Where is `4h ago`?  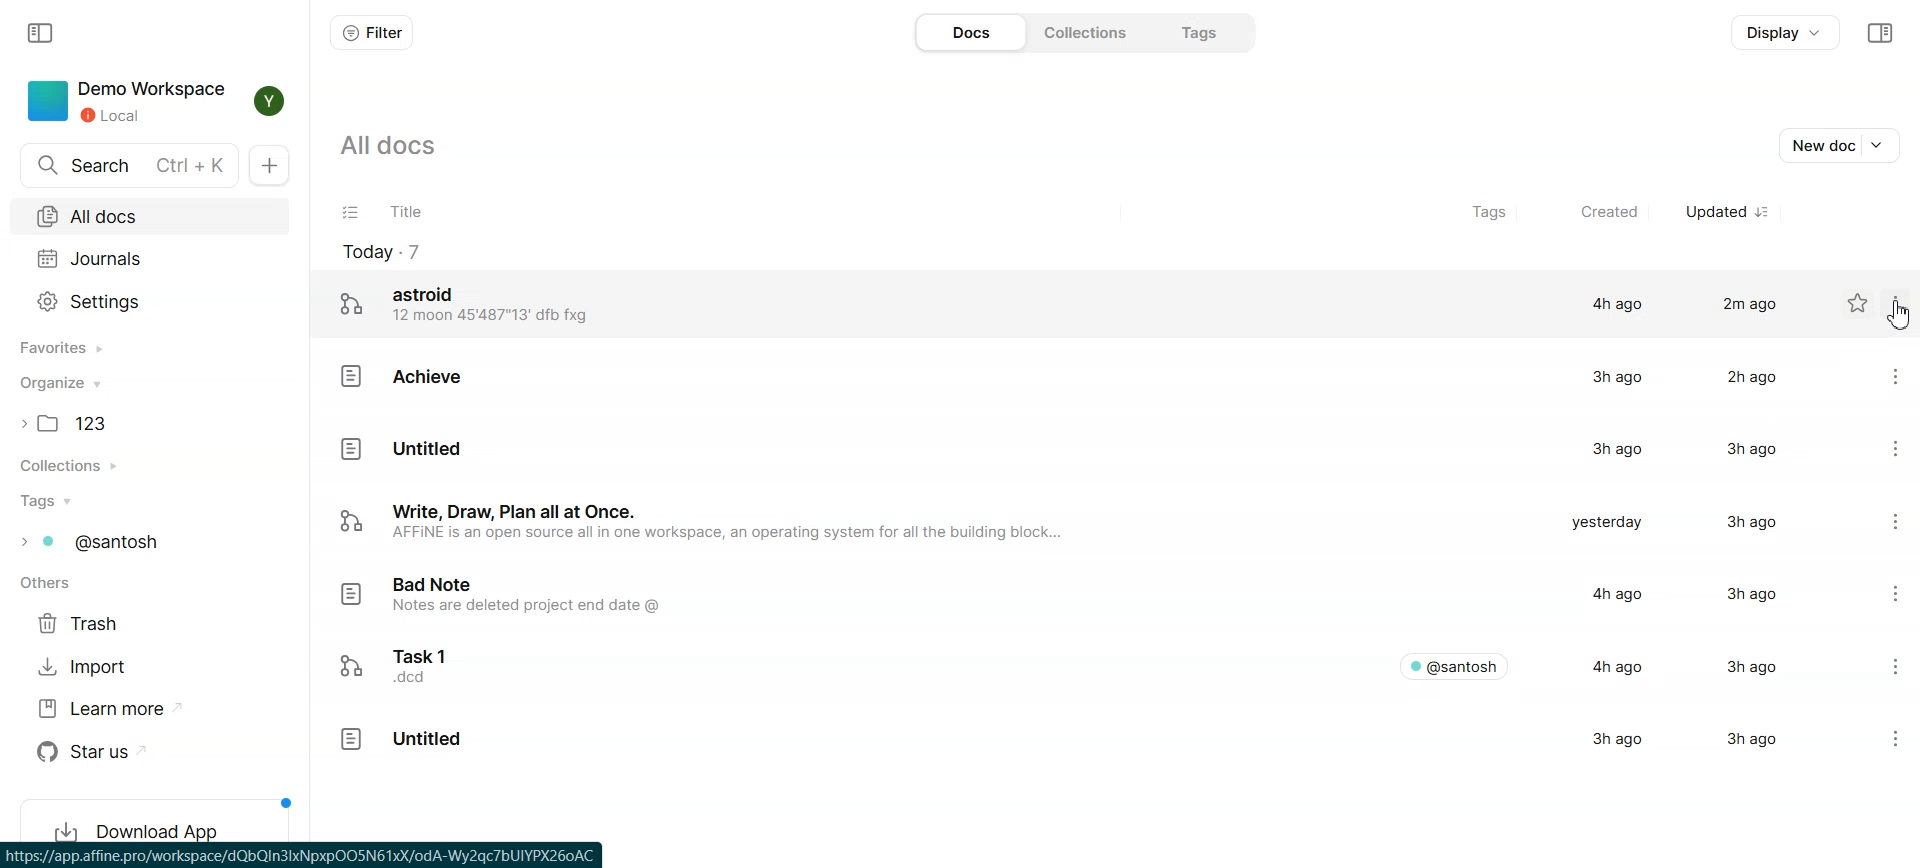 4h ago is located at coordinates (1617, 666).